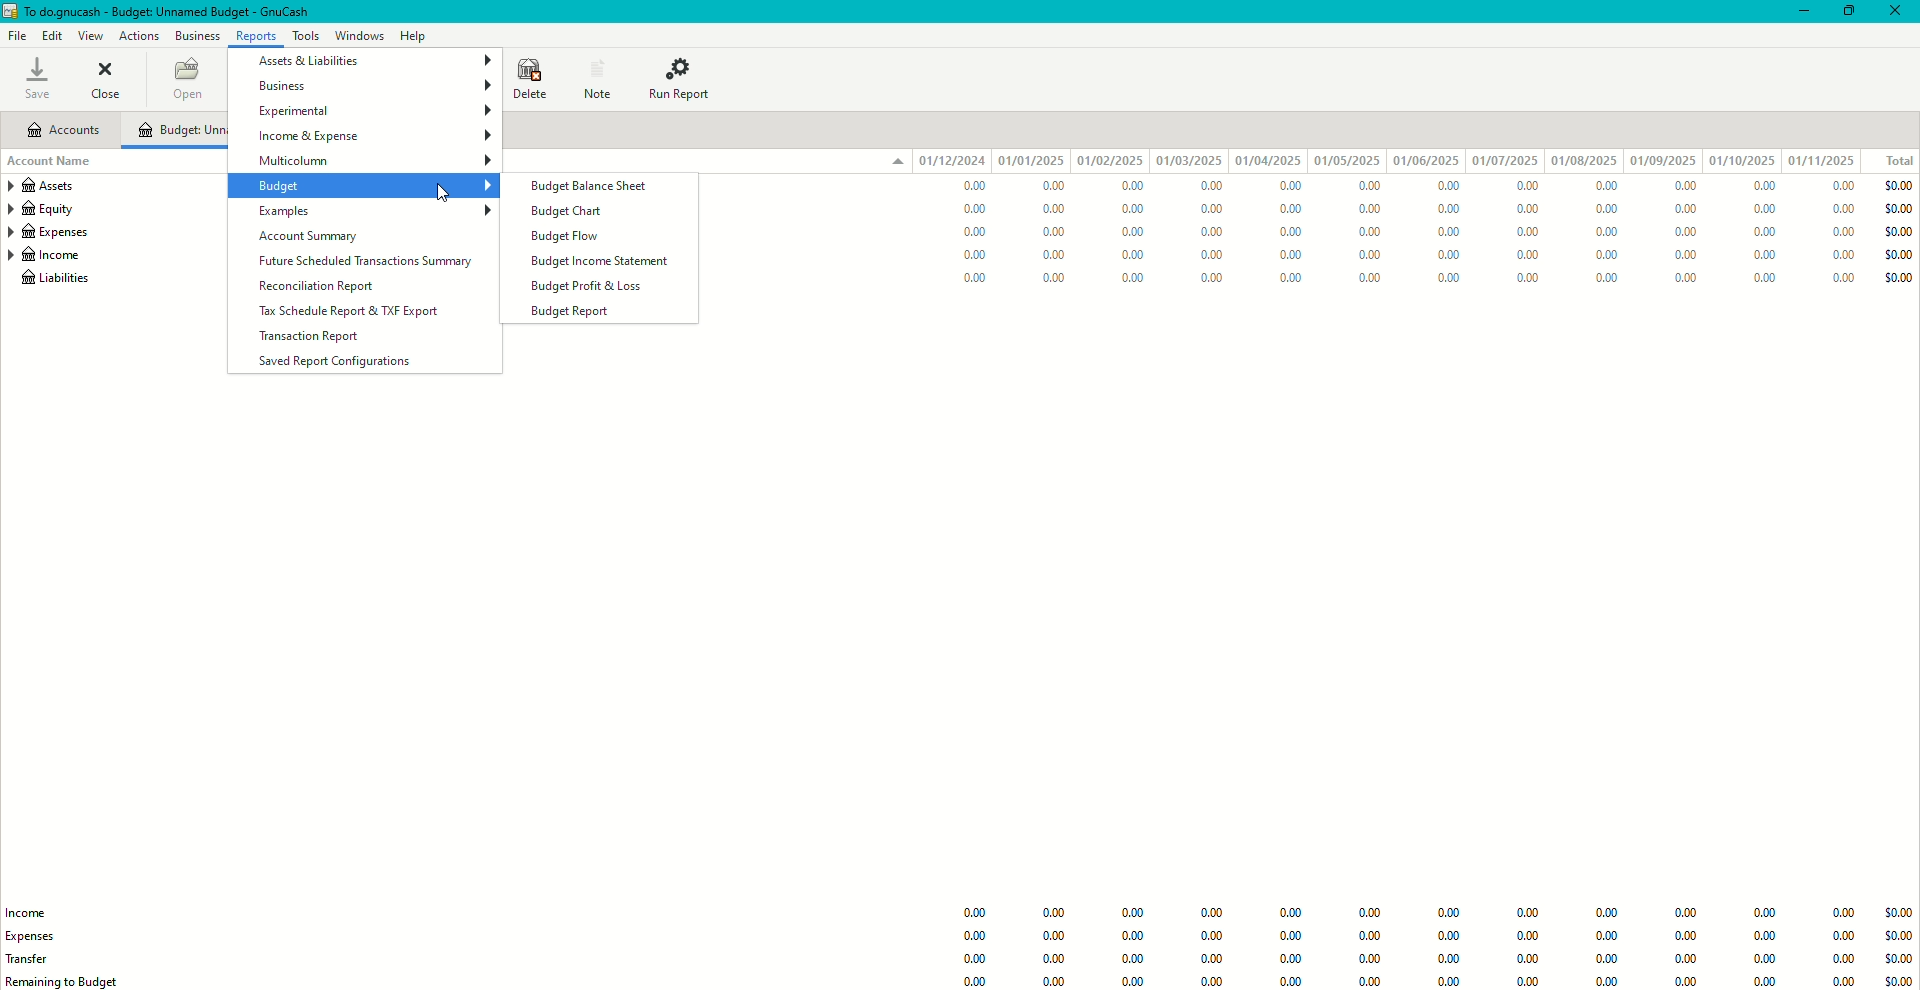  Describe the element at coordinates (1844, 207) in the screenshot. I see `0.00` at that location.